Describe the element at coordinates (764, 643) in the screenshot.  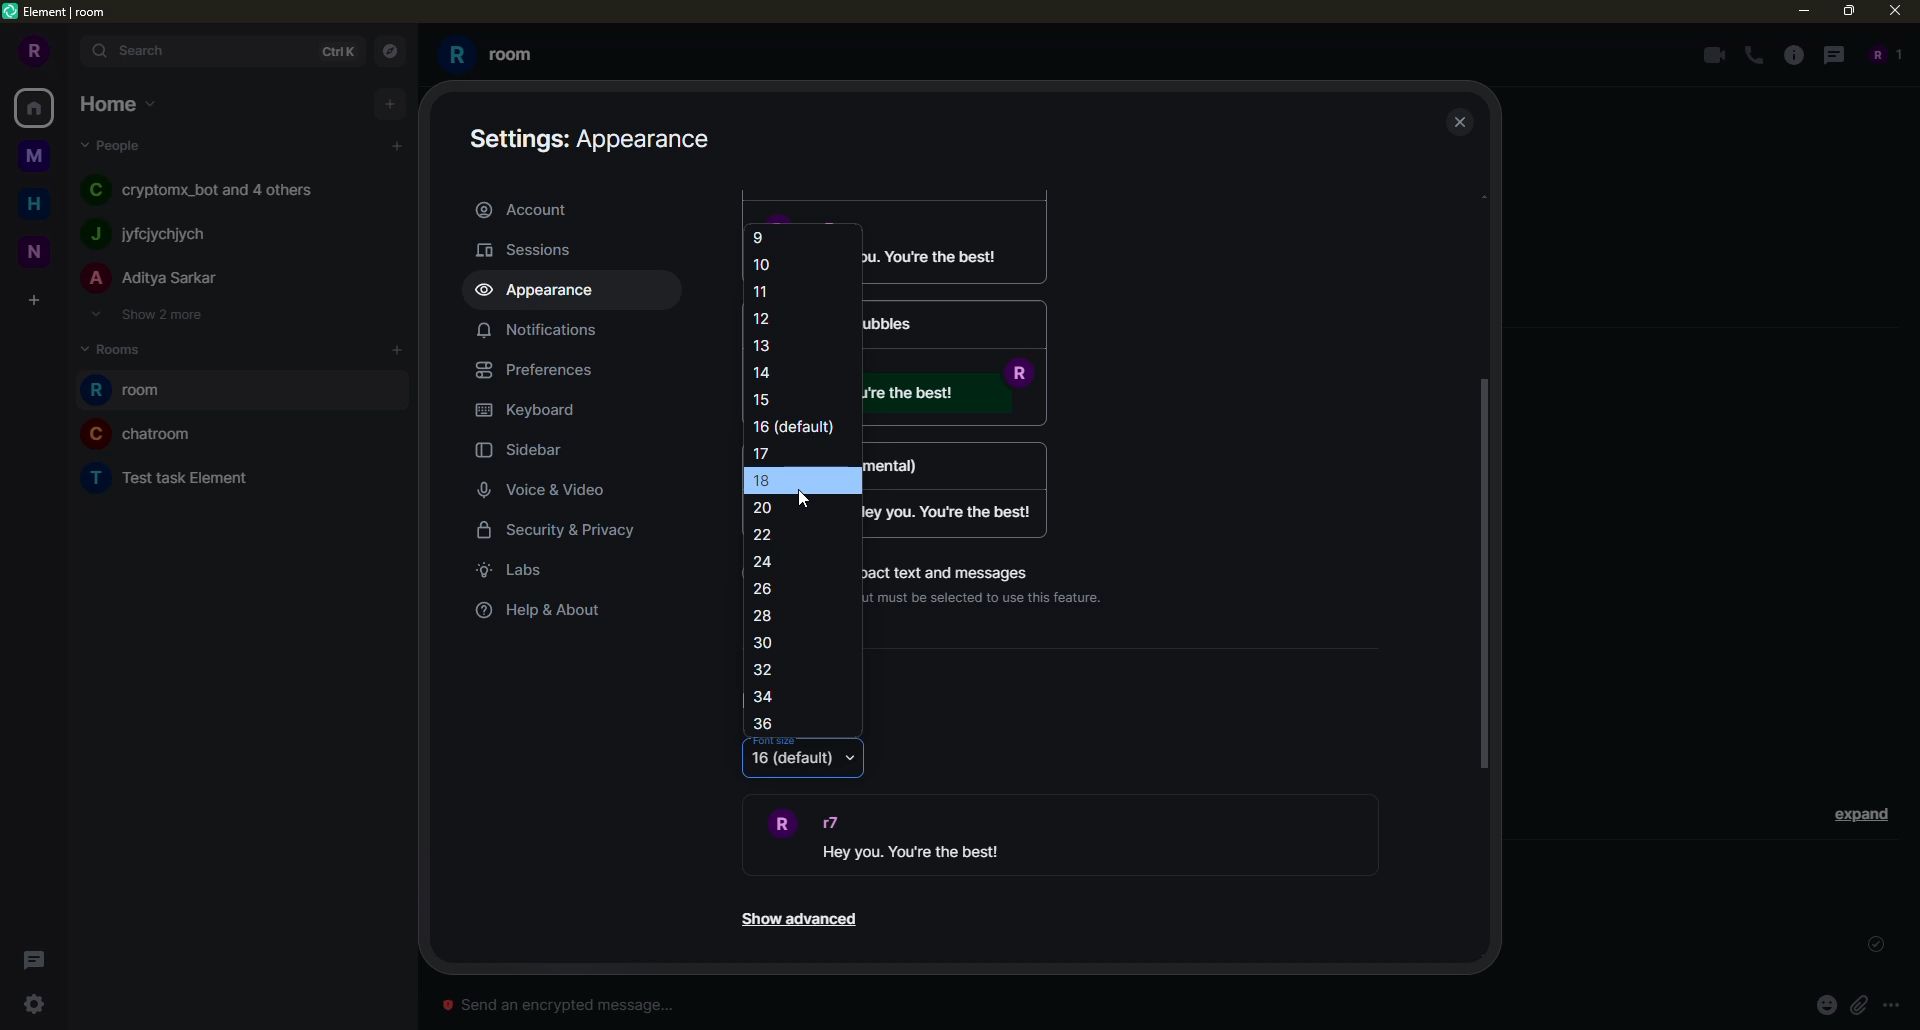
I see `30` at that location.